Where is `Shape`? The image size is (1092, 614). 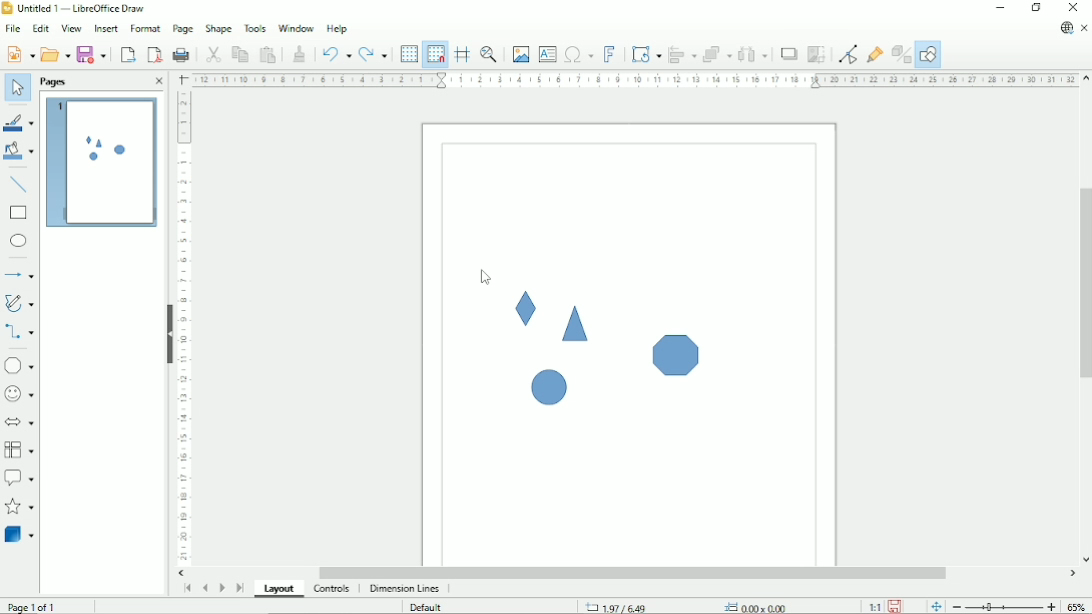
Shape is located at coordinates (547, 386).